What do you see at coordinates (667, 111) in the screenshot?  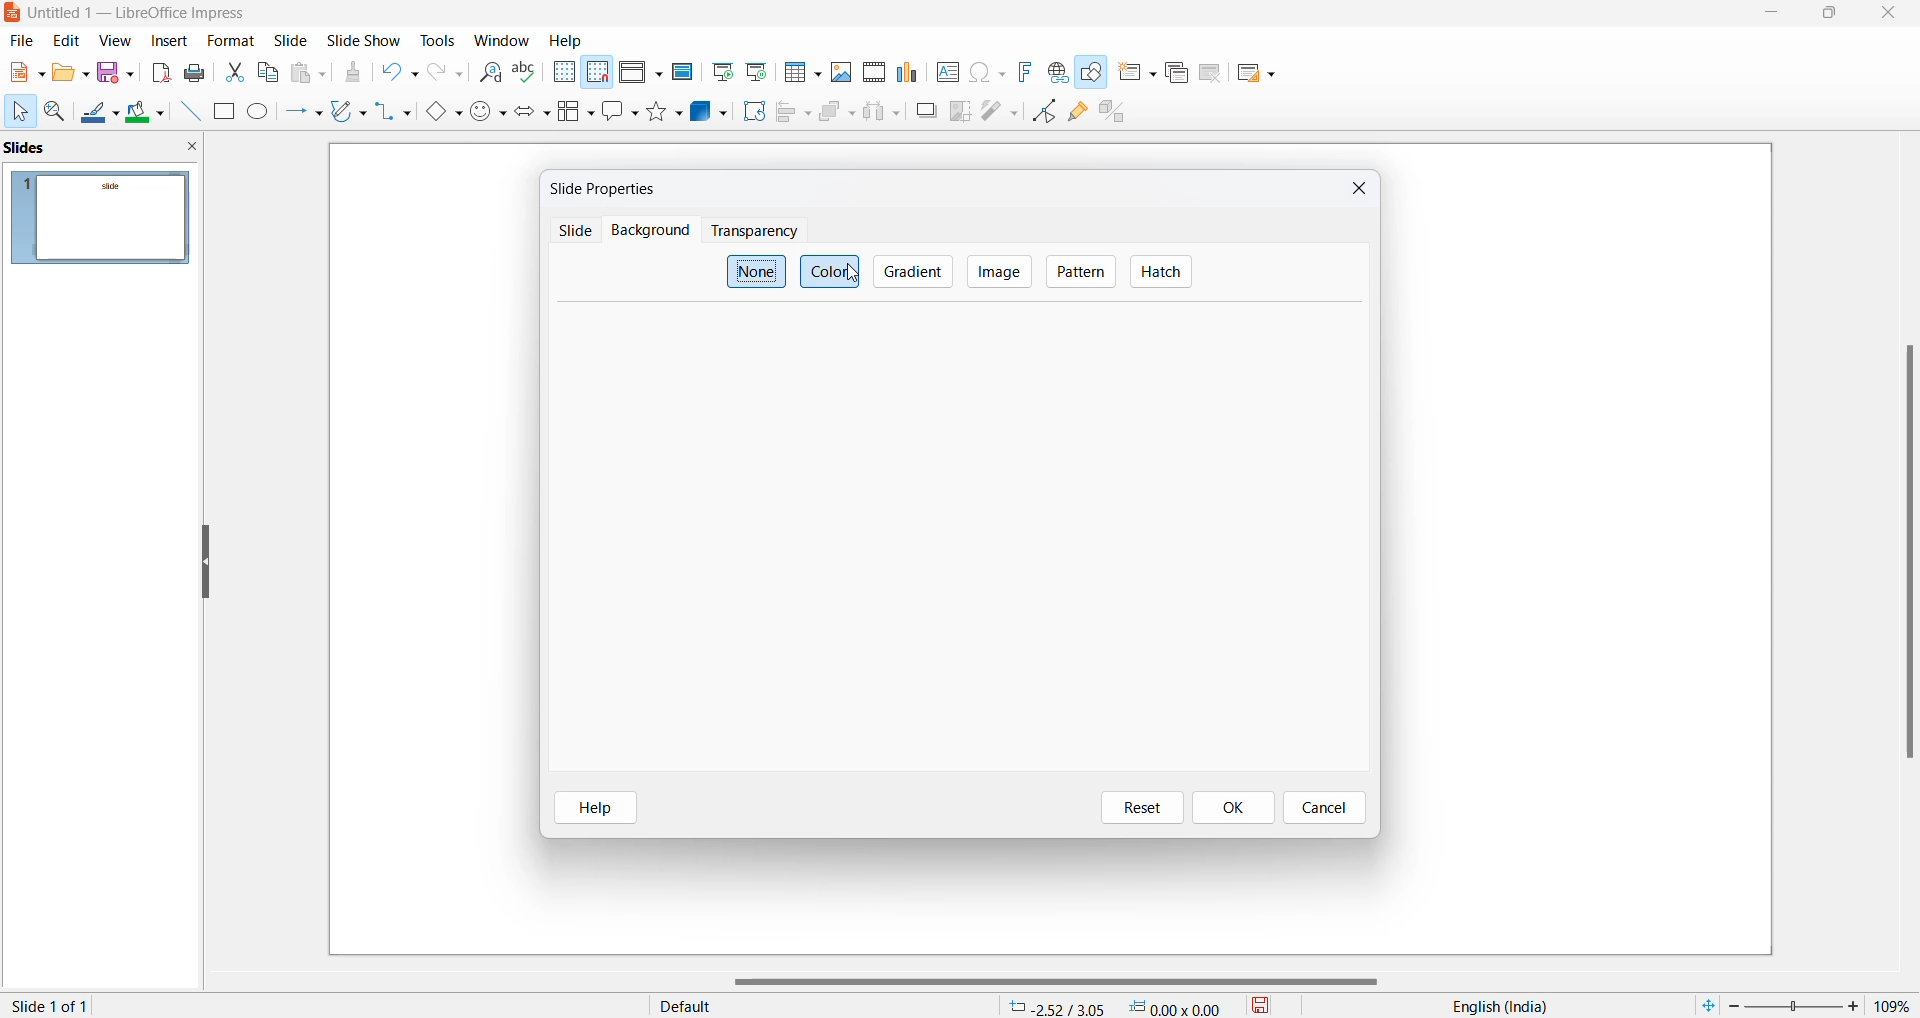 I see `shapes` at bounding box center [667, 111].